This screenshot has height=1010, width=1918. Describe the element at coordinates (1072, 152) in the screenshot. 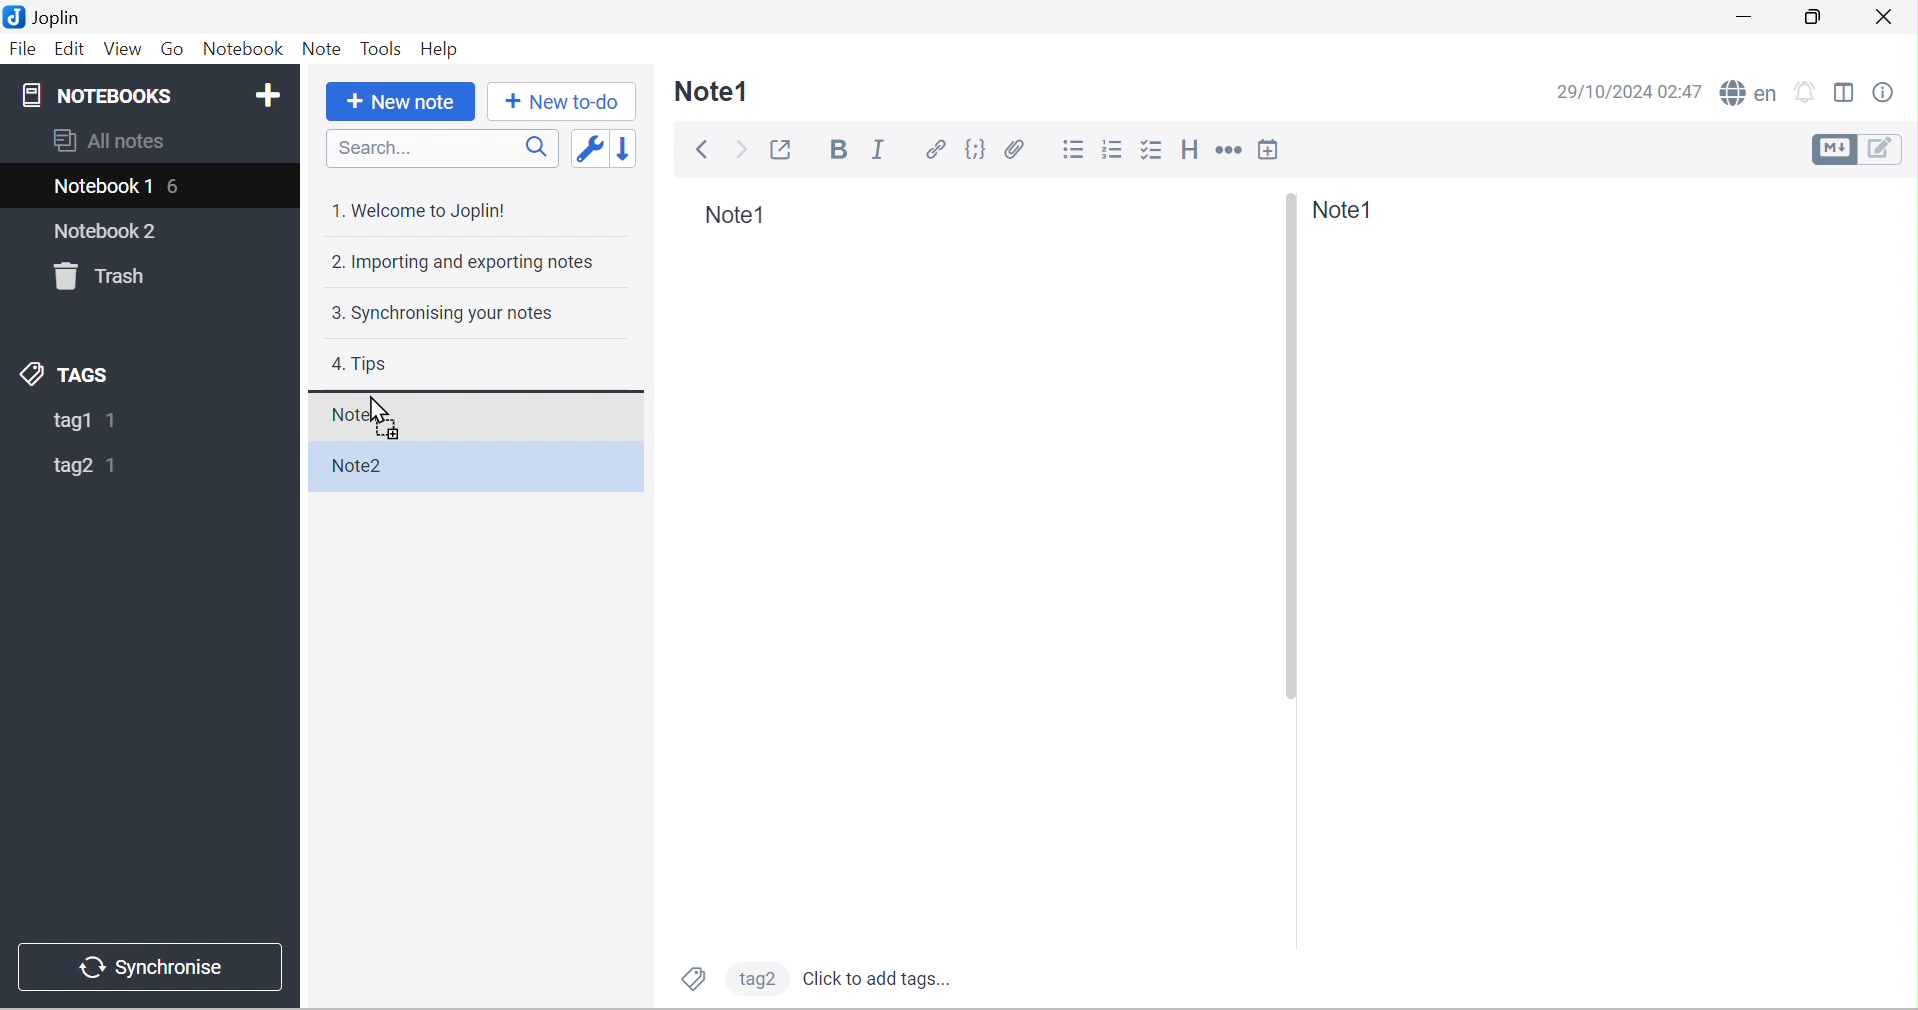

I see `Bulleted list` at that location.